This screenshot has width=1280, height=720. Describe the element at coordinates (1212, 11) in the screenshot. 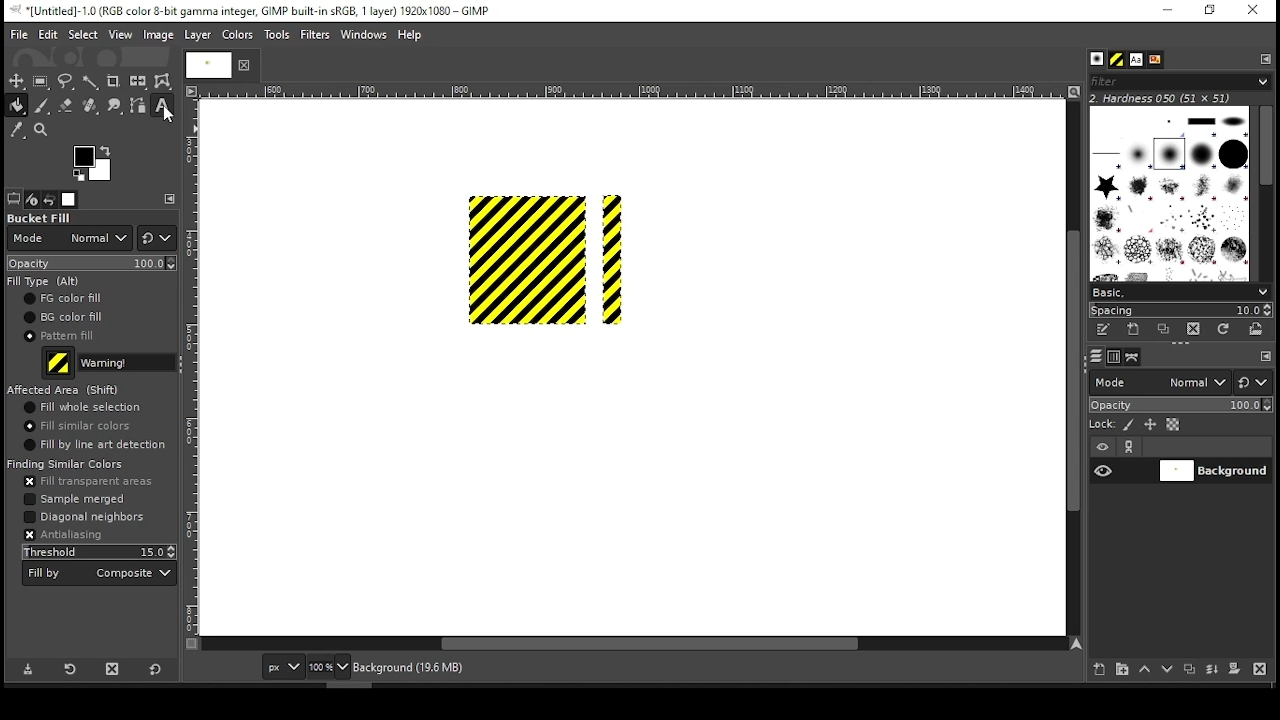

I see `restore` at that location.